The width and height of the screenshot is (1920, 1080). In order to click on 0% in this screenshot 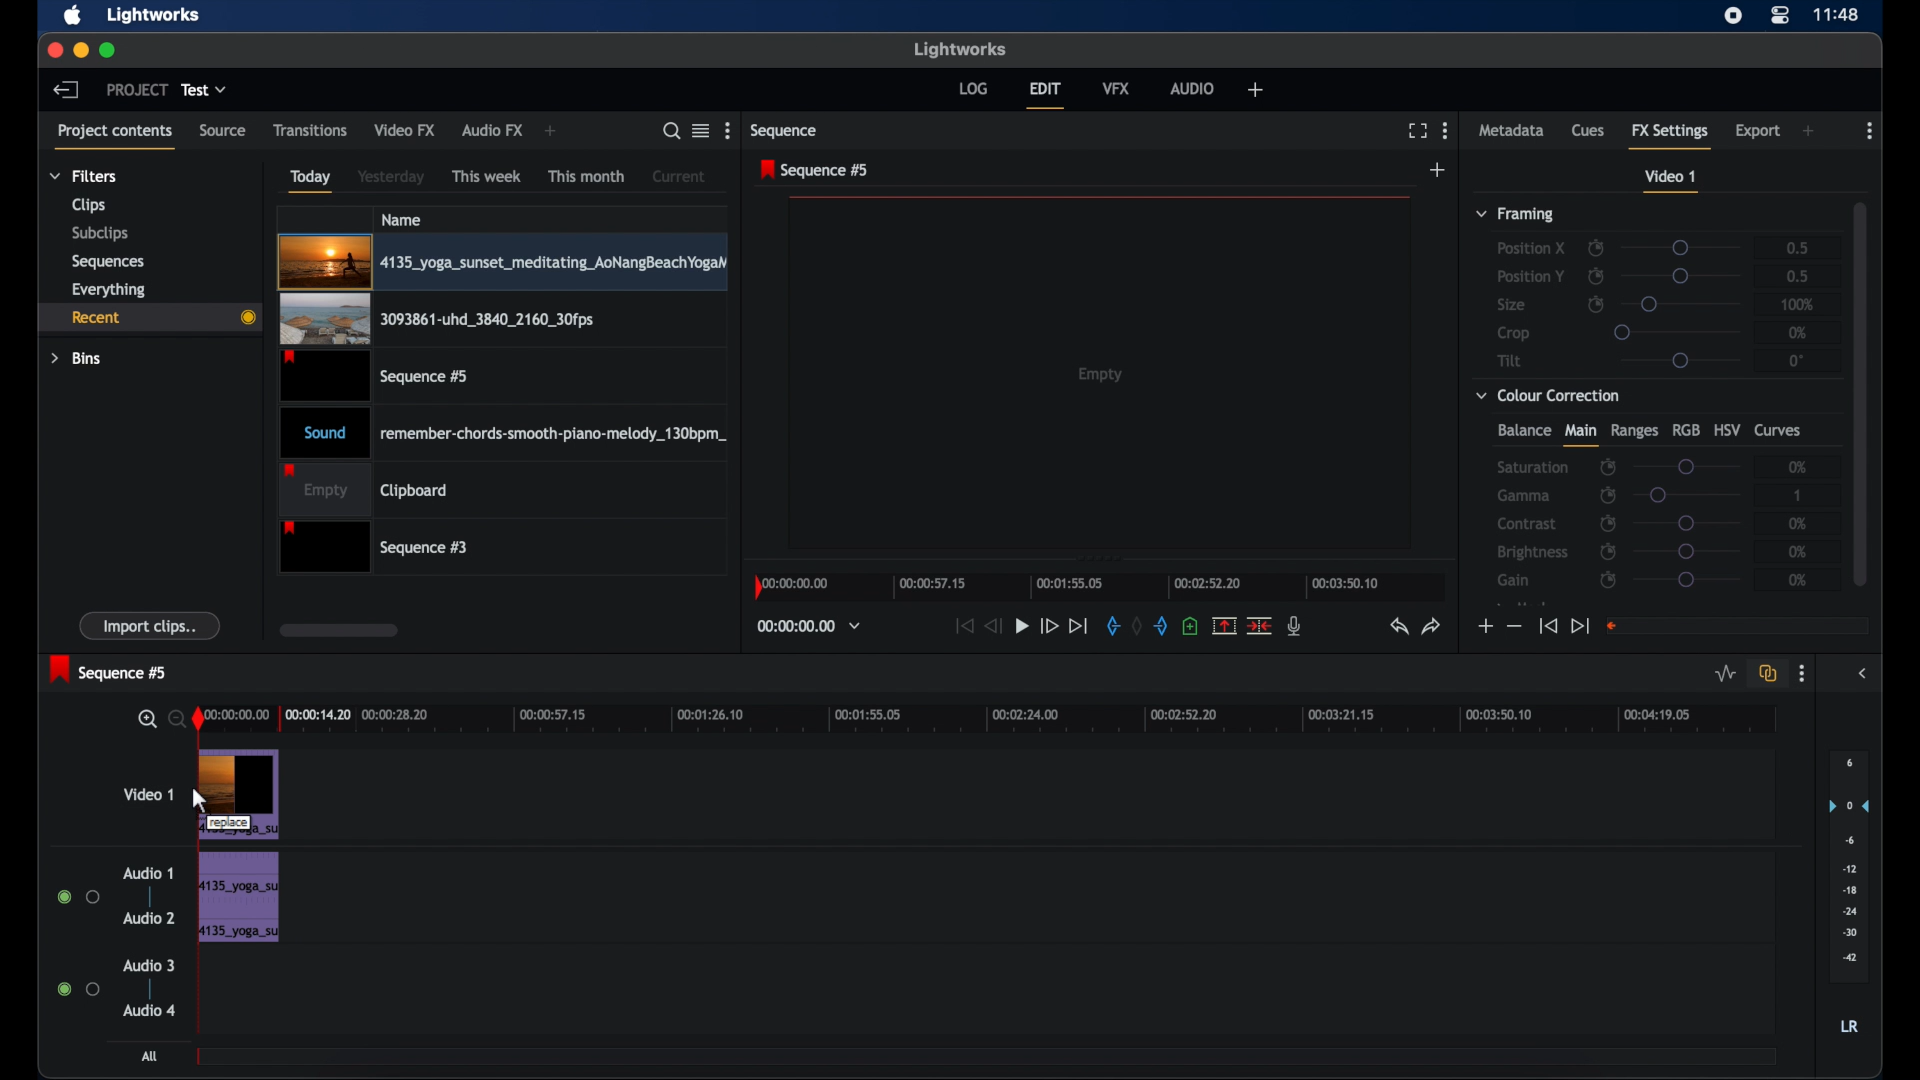, I will do `click(1799, 332)`.